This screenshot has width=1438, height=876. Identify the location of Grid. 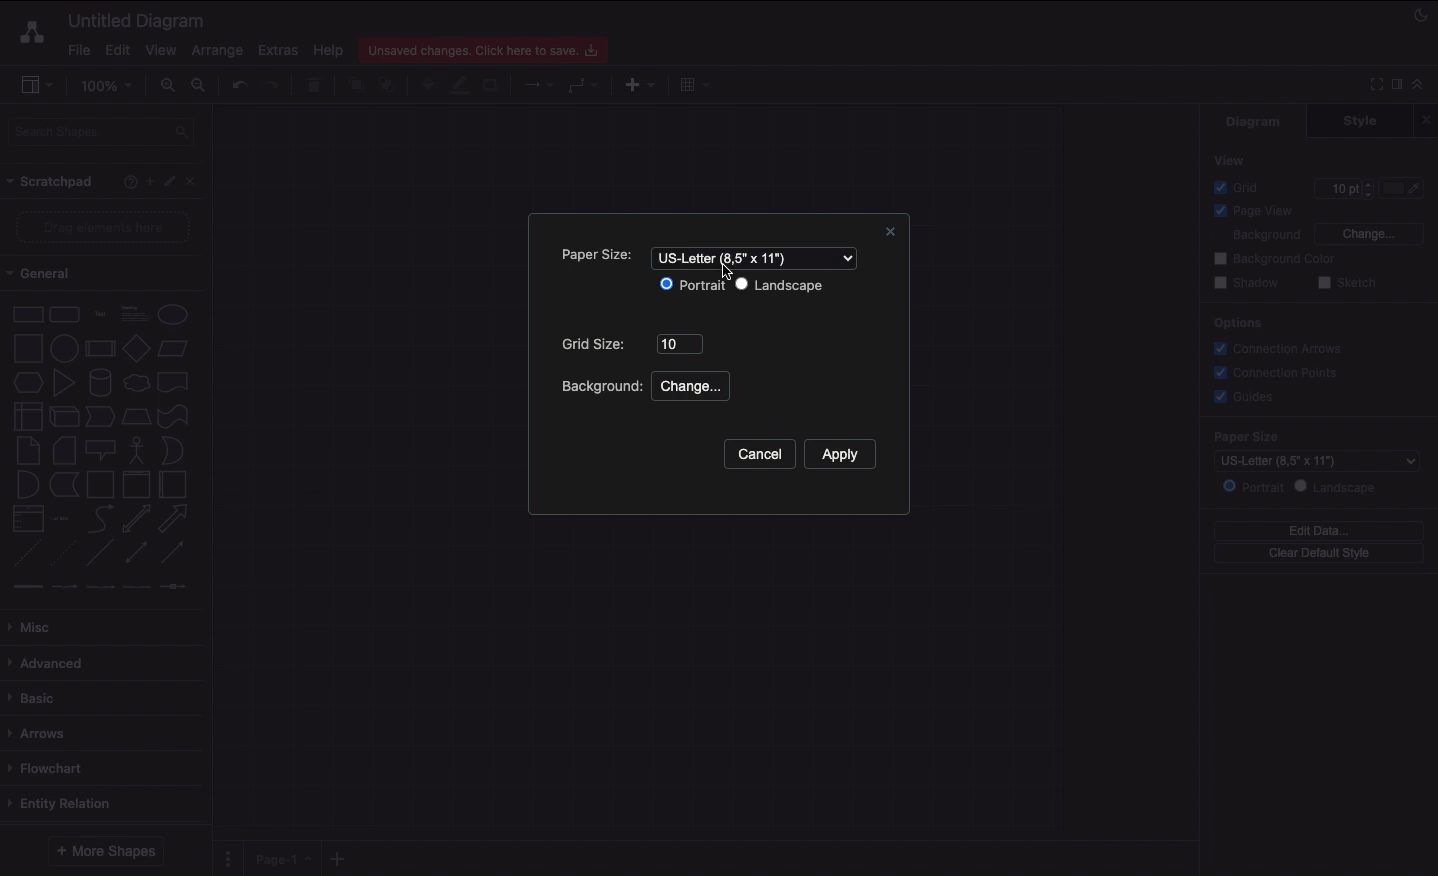
(1241, 187).